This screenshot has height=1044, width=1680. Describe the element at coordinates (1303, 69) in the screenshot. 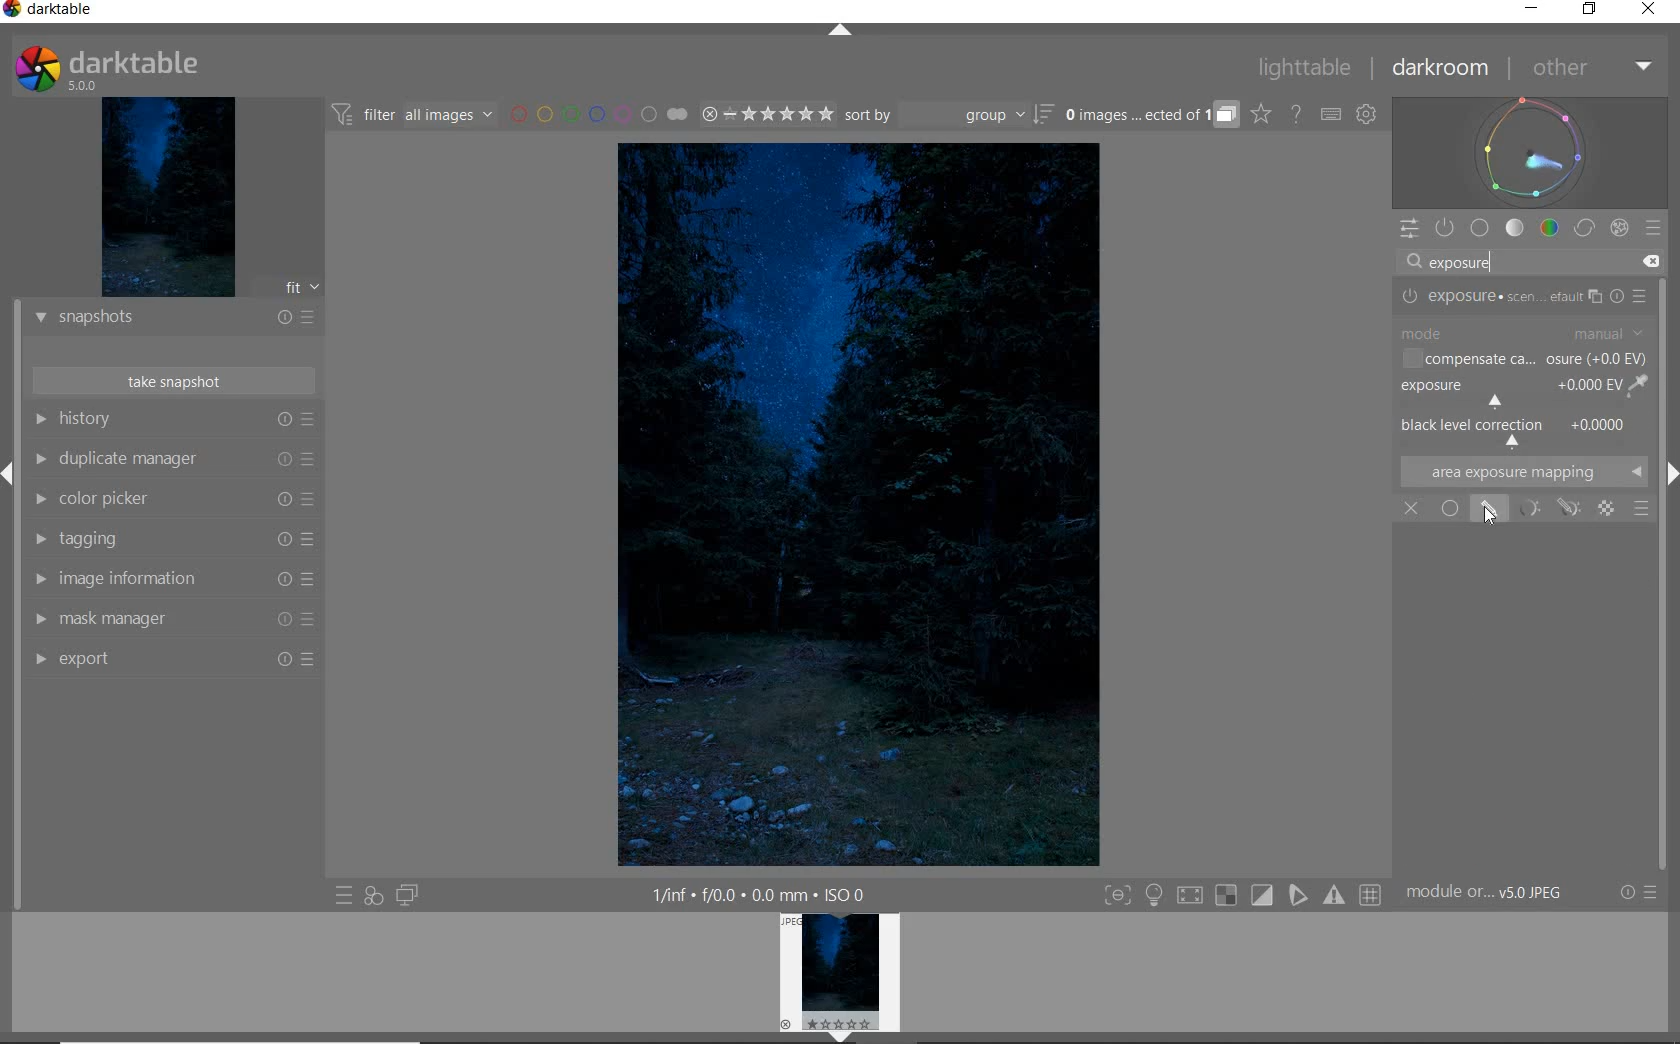

I see `LIGHTTABLE` at that location.